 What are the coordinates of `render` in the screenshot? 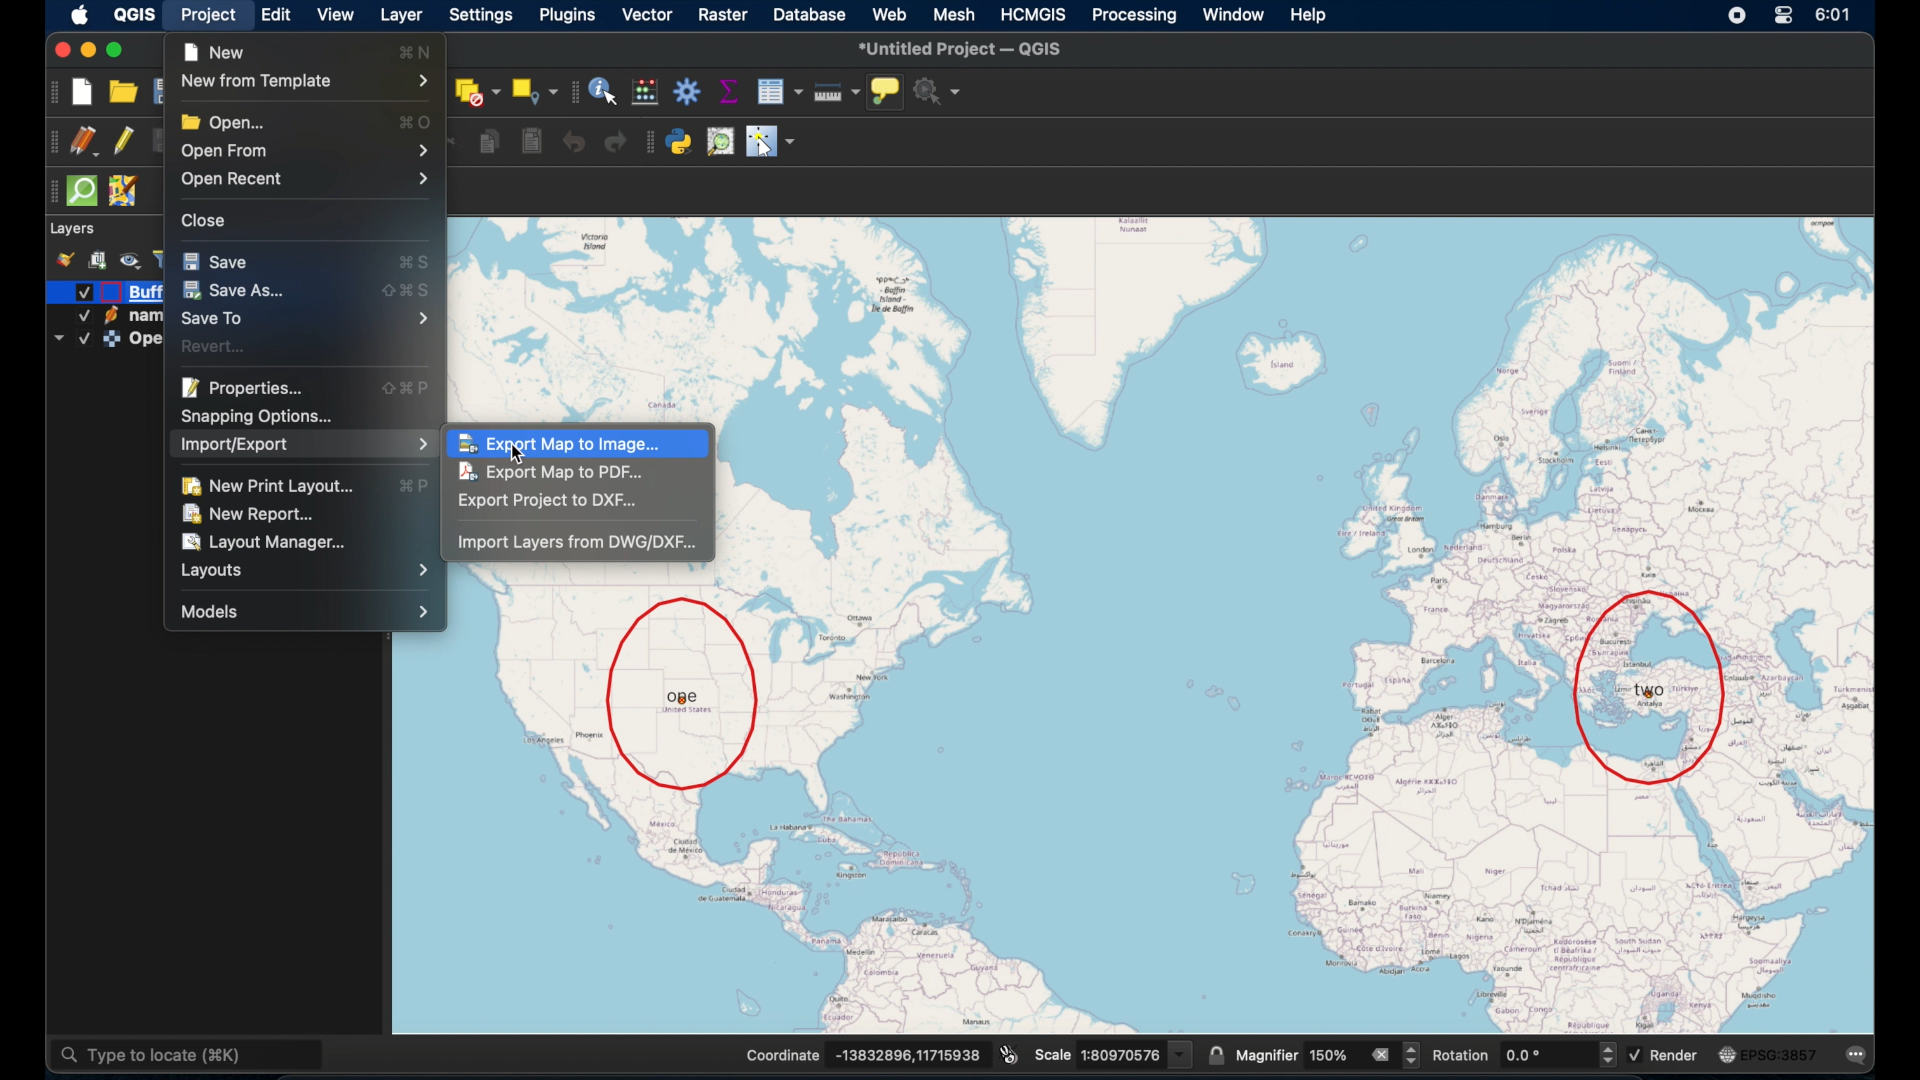 It's located at (1672, 1056).